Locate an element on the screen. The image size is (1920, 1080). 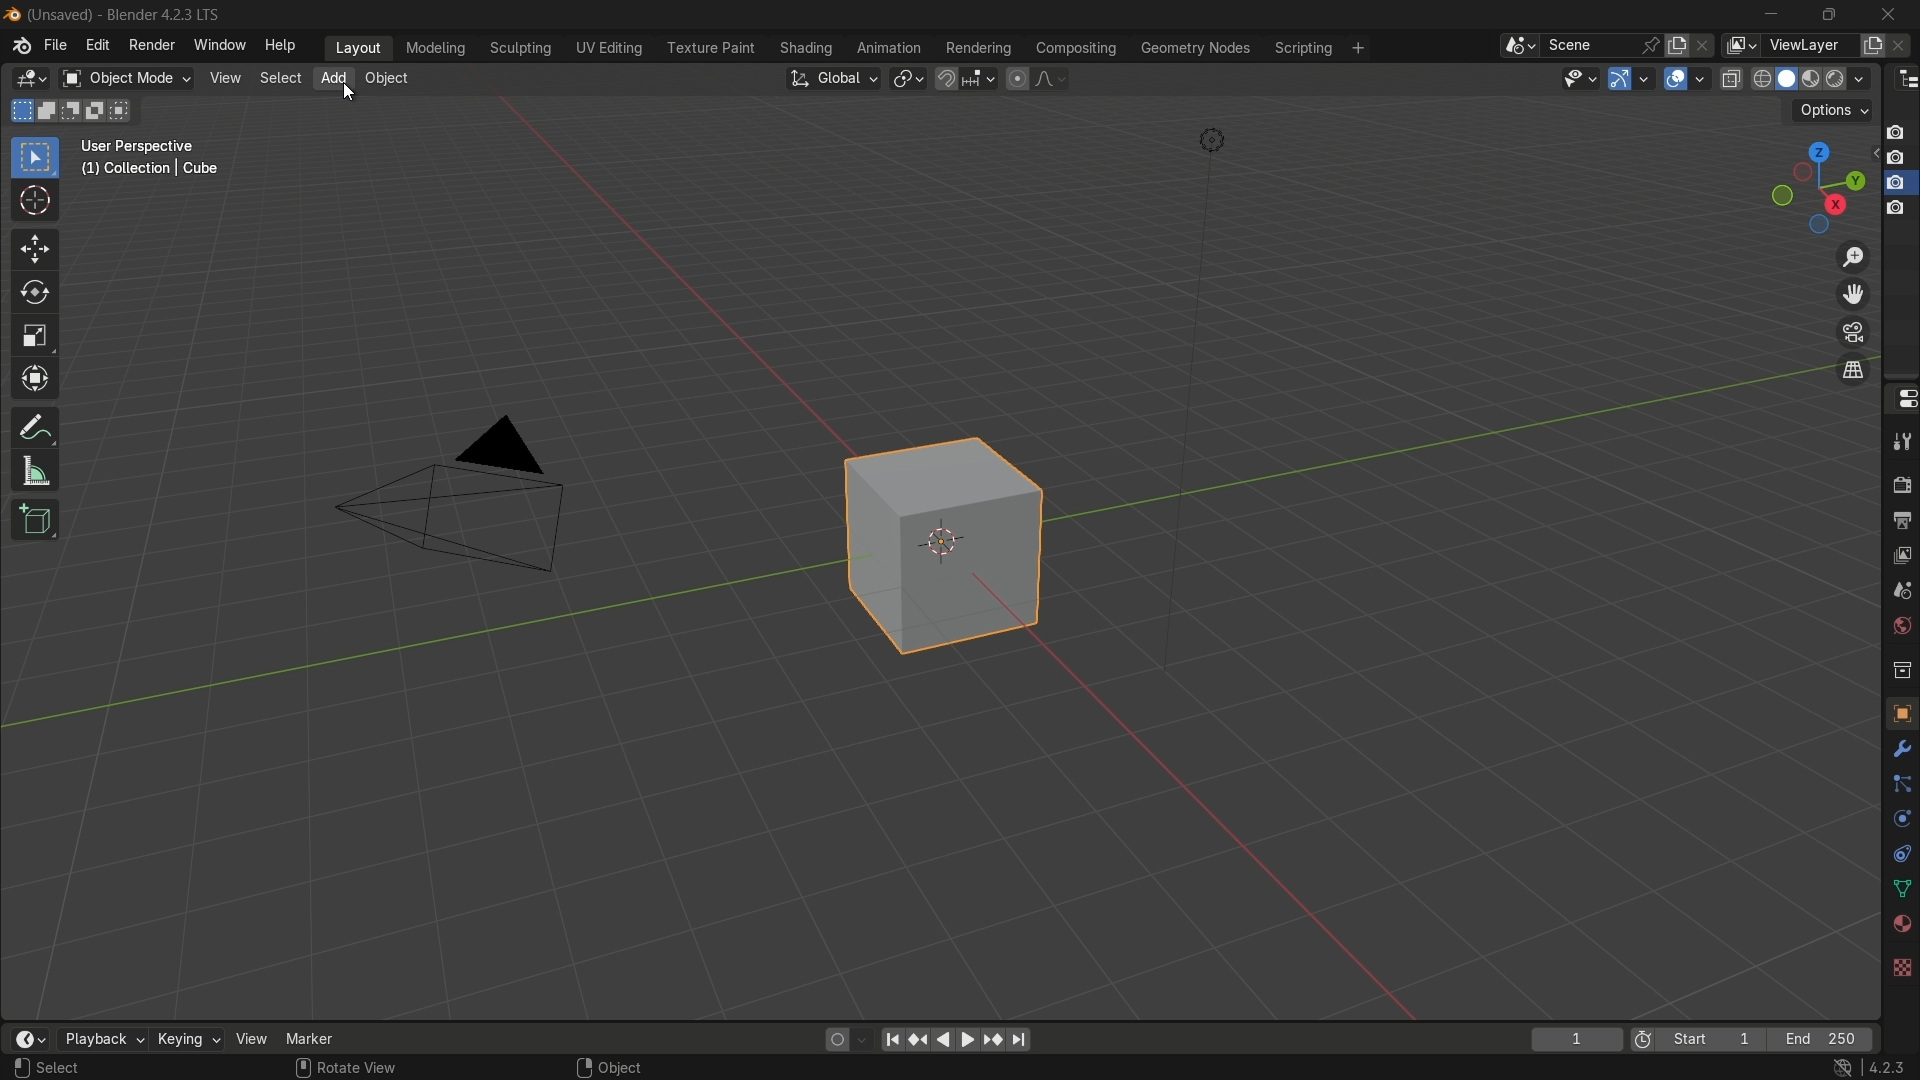
texture is located at coordinates (1901, 966).